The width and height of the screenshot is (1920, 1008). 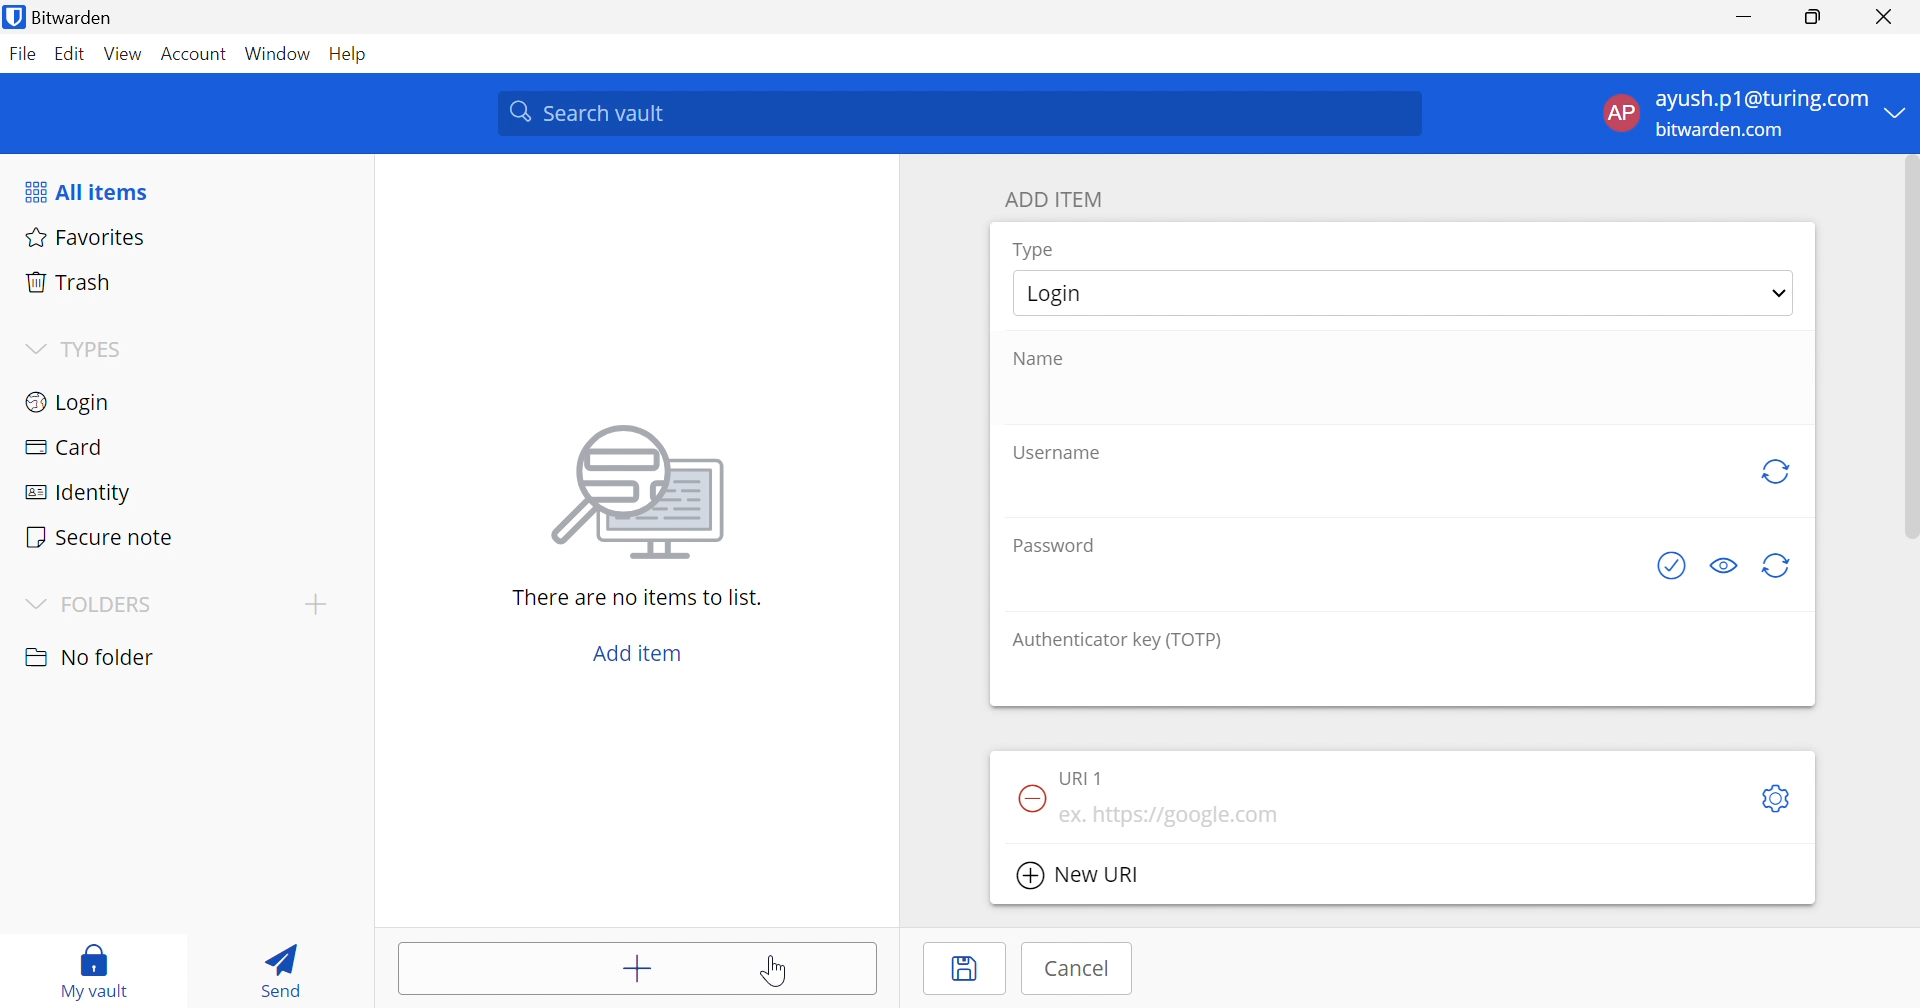 What do you see at coordinates (23, 55) in the screenshot?
I see `File` at bounding box center [23, 55].